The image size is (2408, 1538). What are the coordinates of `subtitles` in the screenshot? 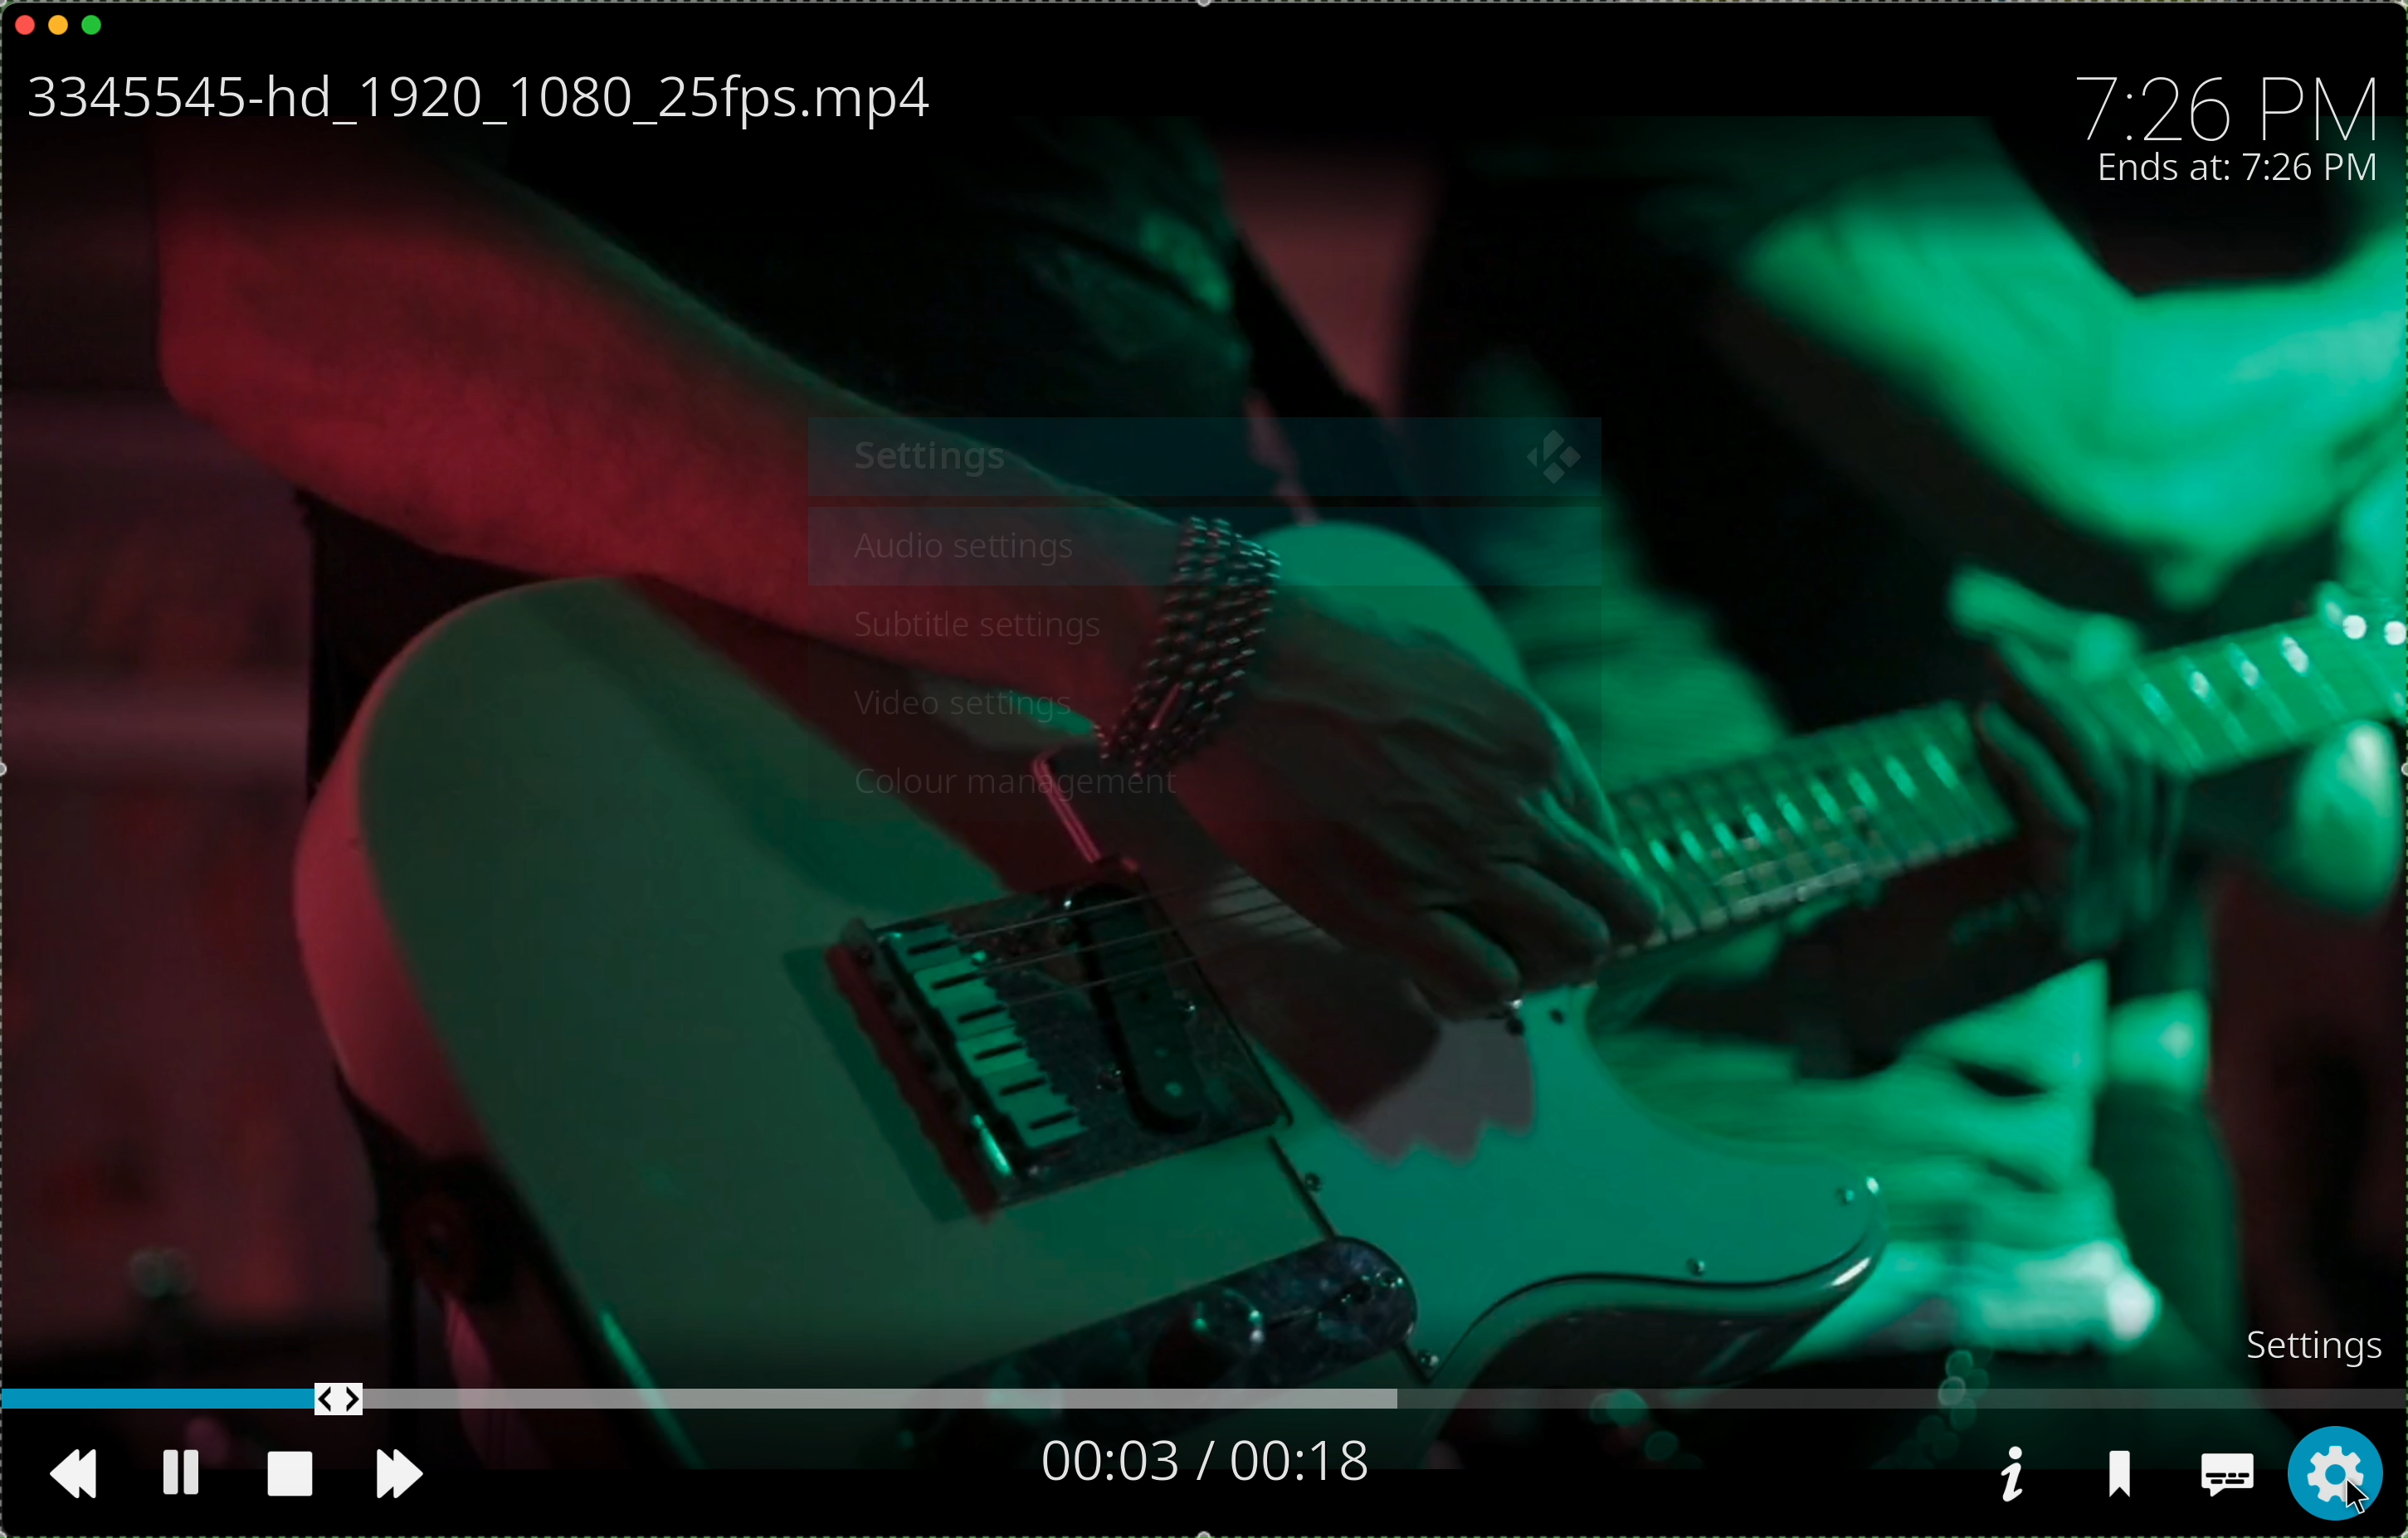 It's located at (2227, 1480).